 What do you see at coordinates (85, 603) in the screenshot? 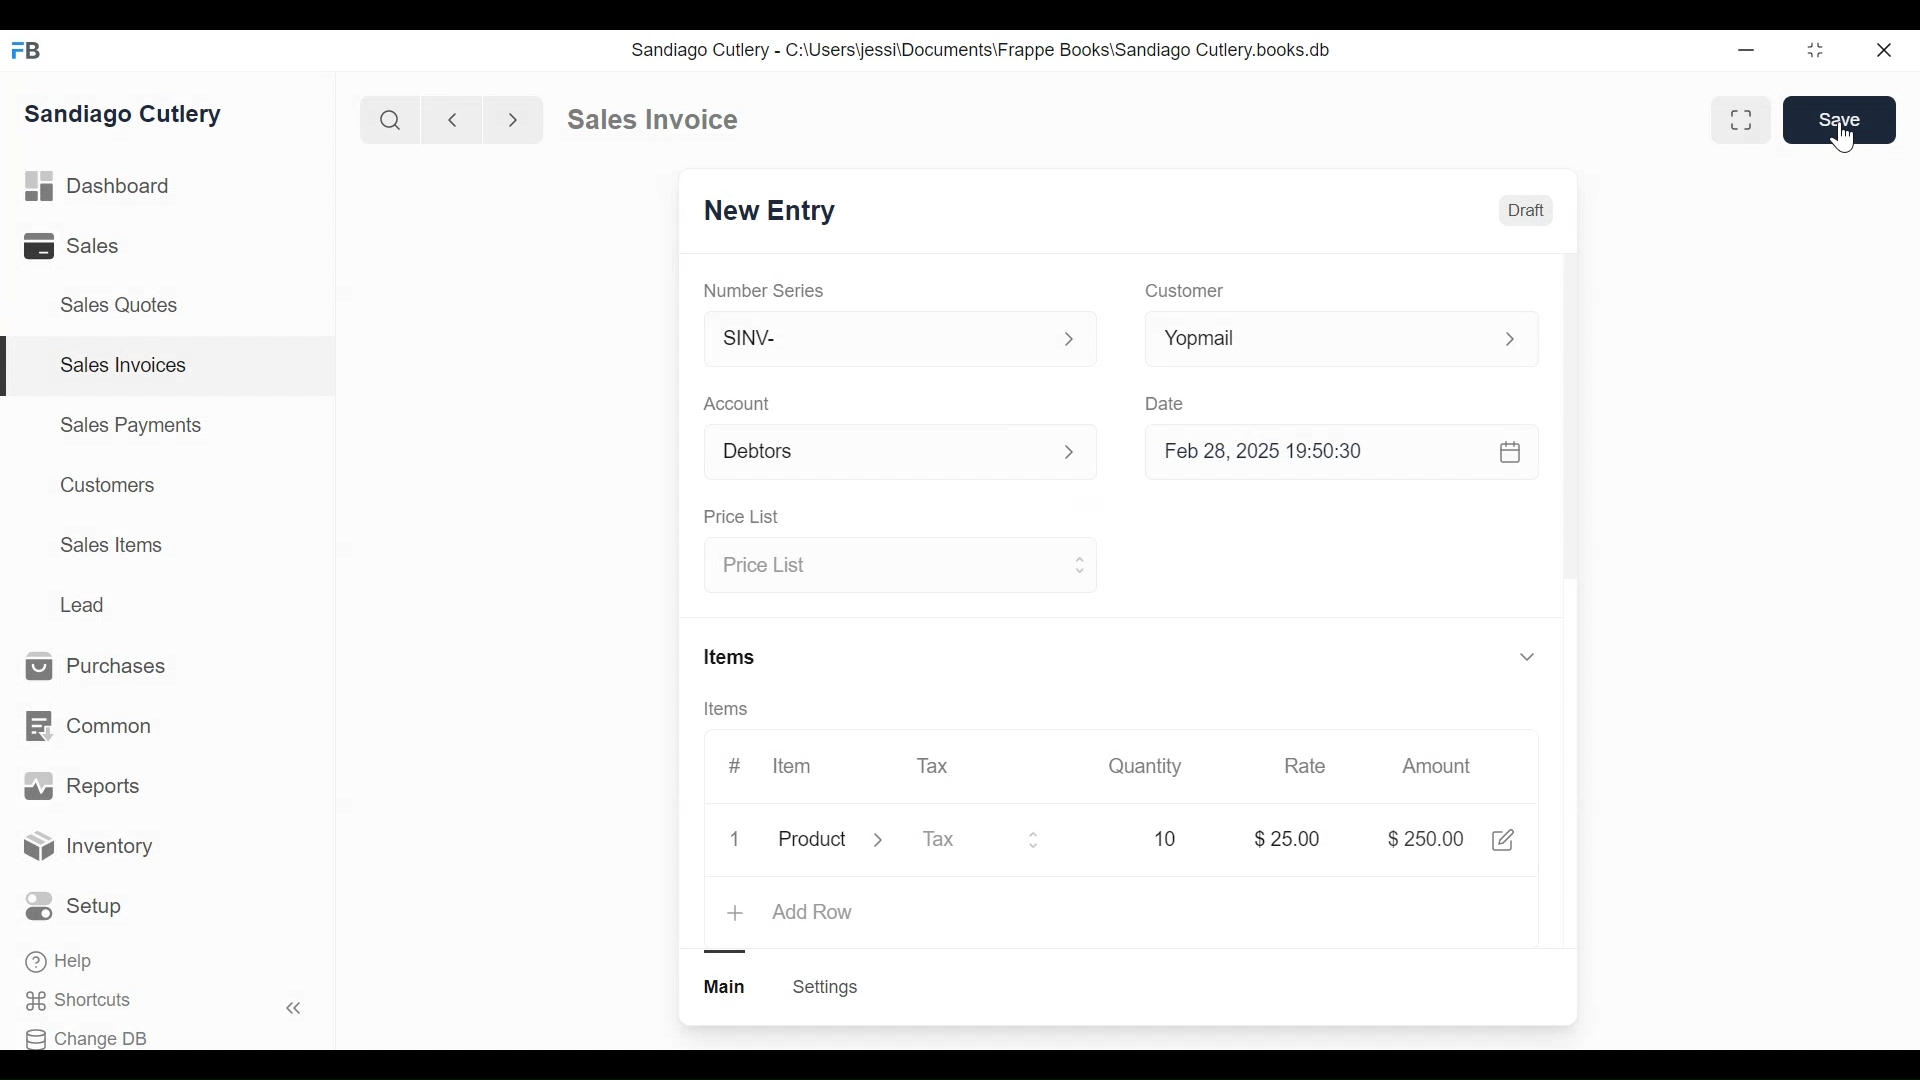
I see `Lead` at bounding box center [85, 603].